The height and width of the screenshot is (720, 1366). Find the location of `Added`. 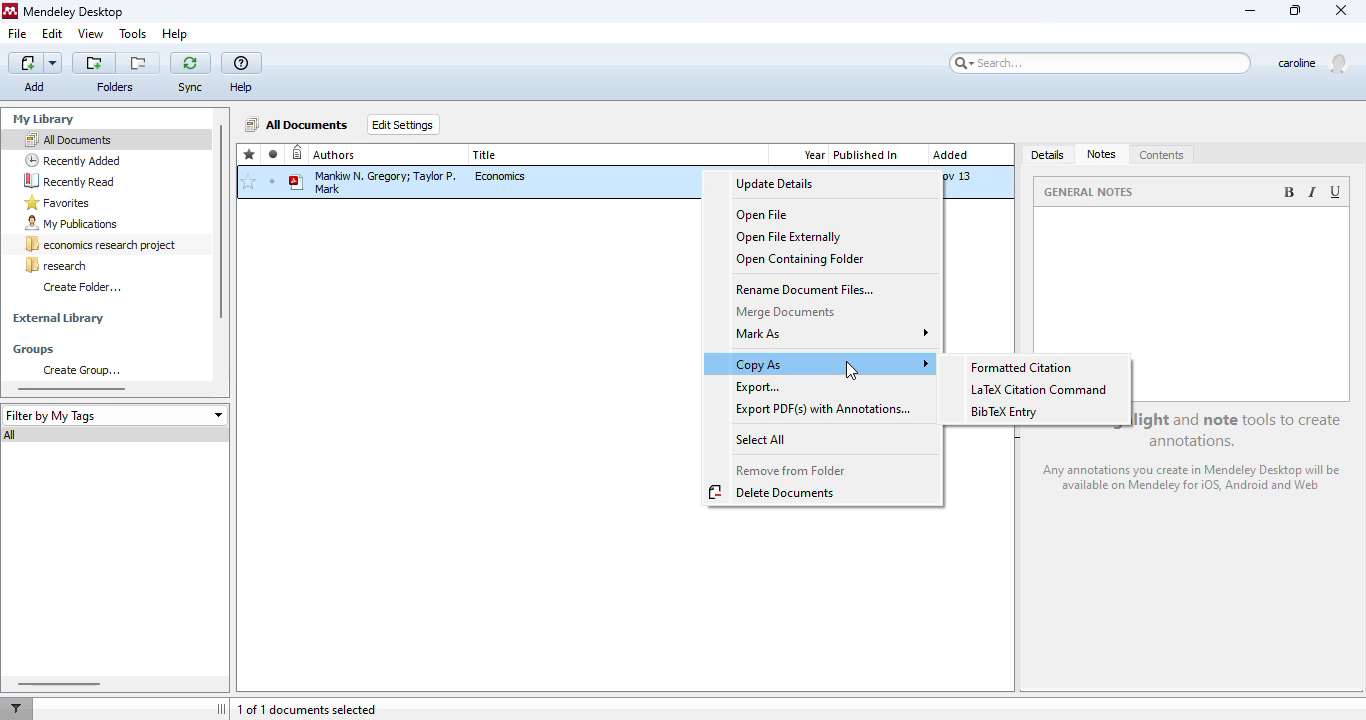

Added is located at coordinates (949, 153).